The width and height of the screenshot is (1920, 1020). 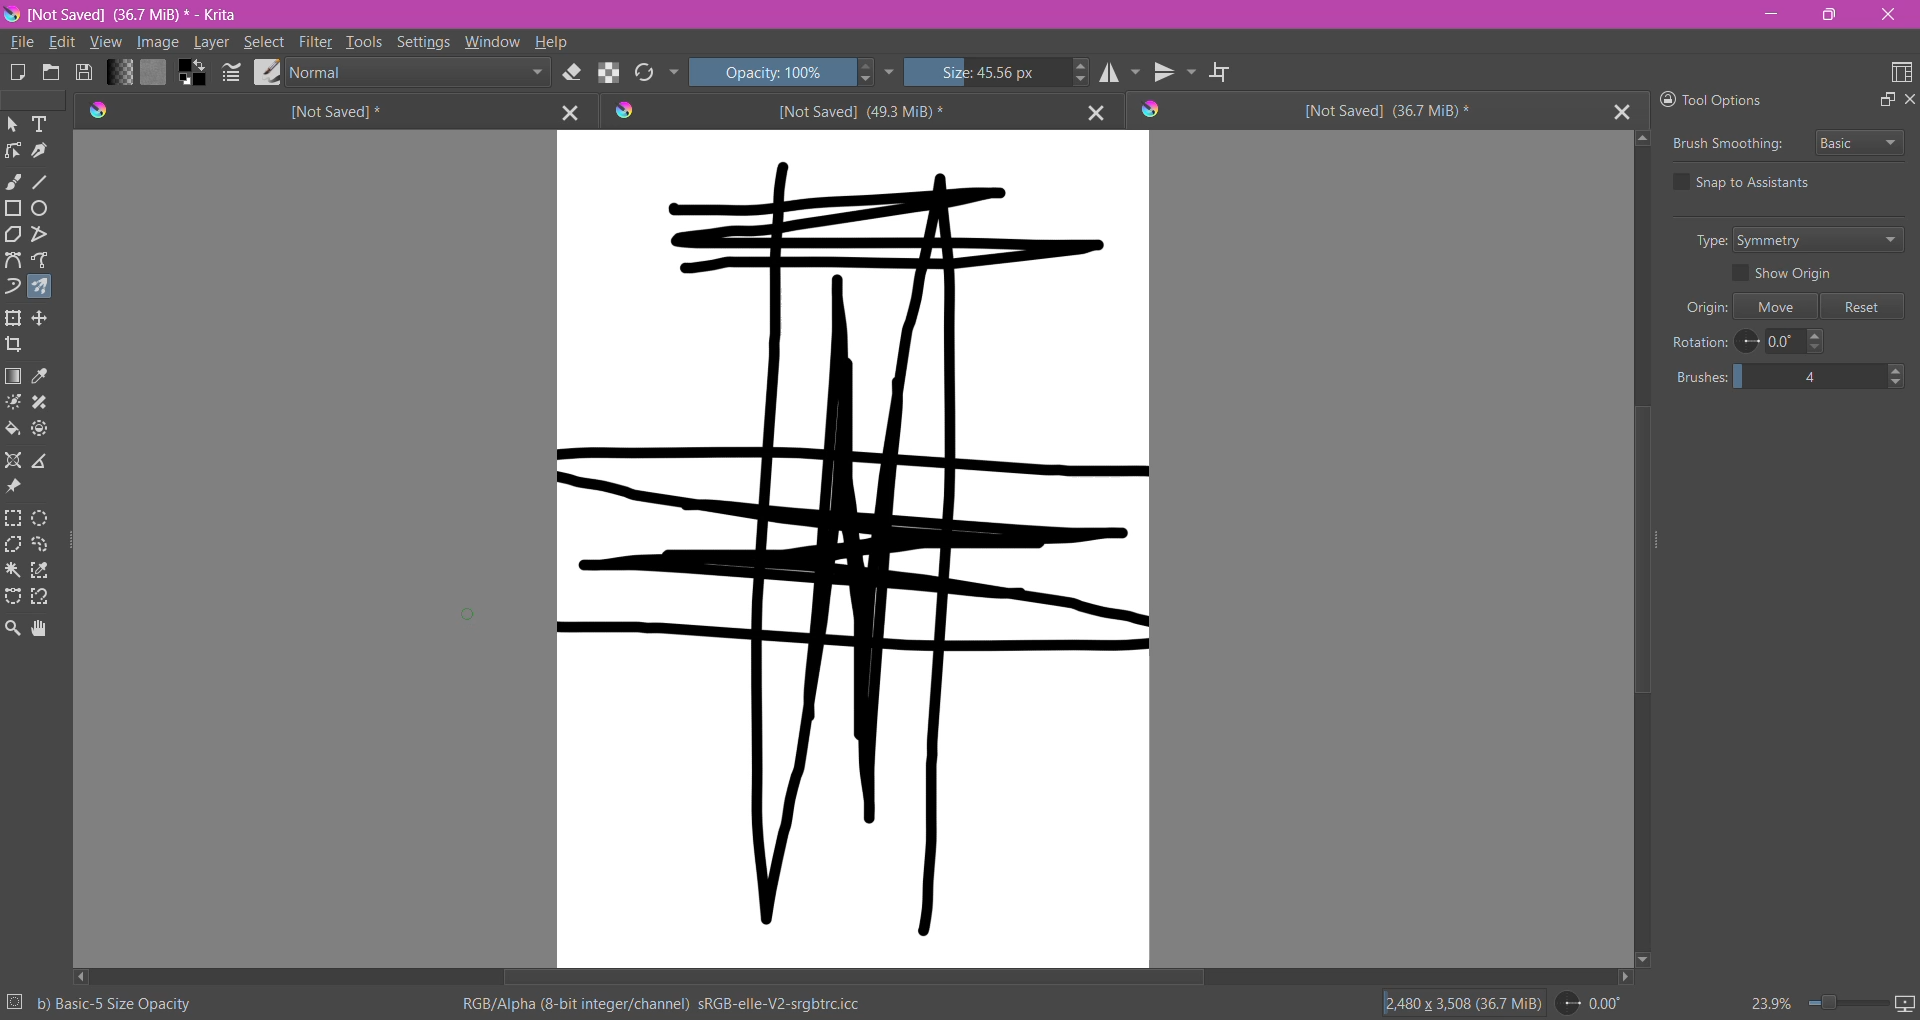 I want to click on Polygonal Selection Tool, so click(x=14, y=544).